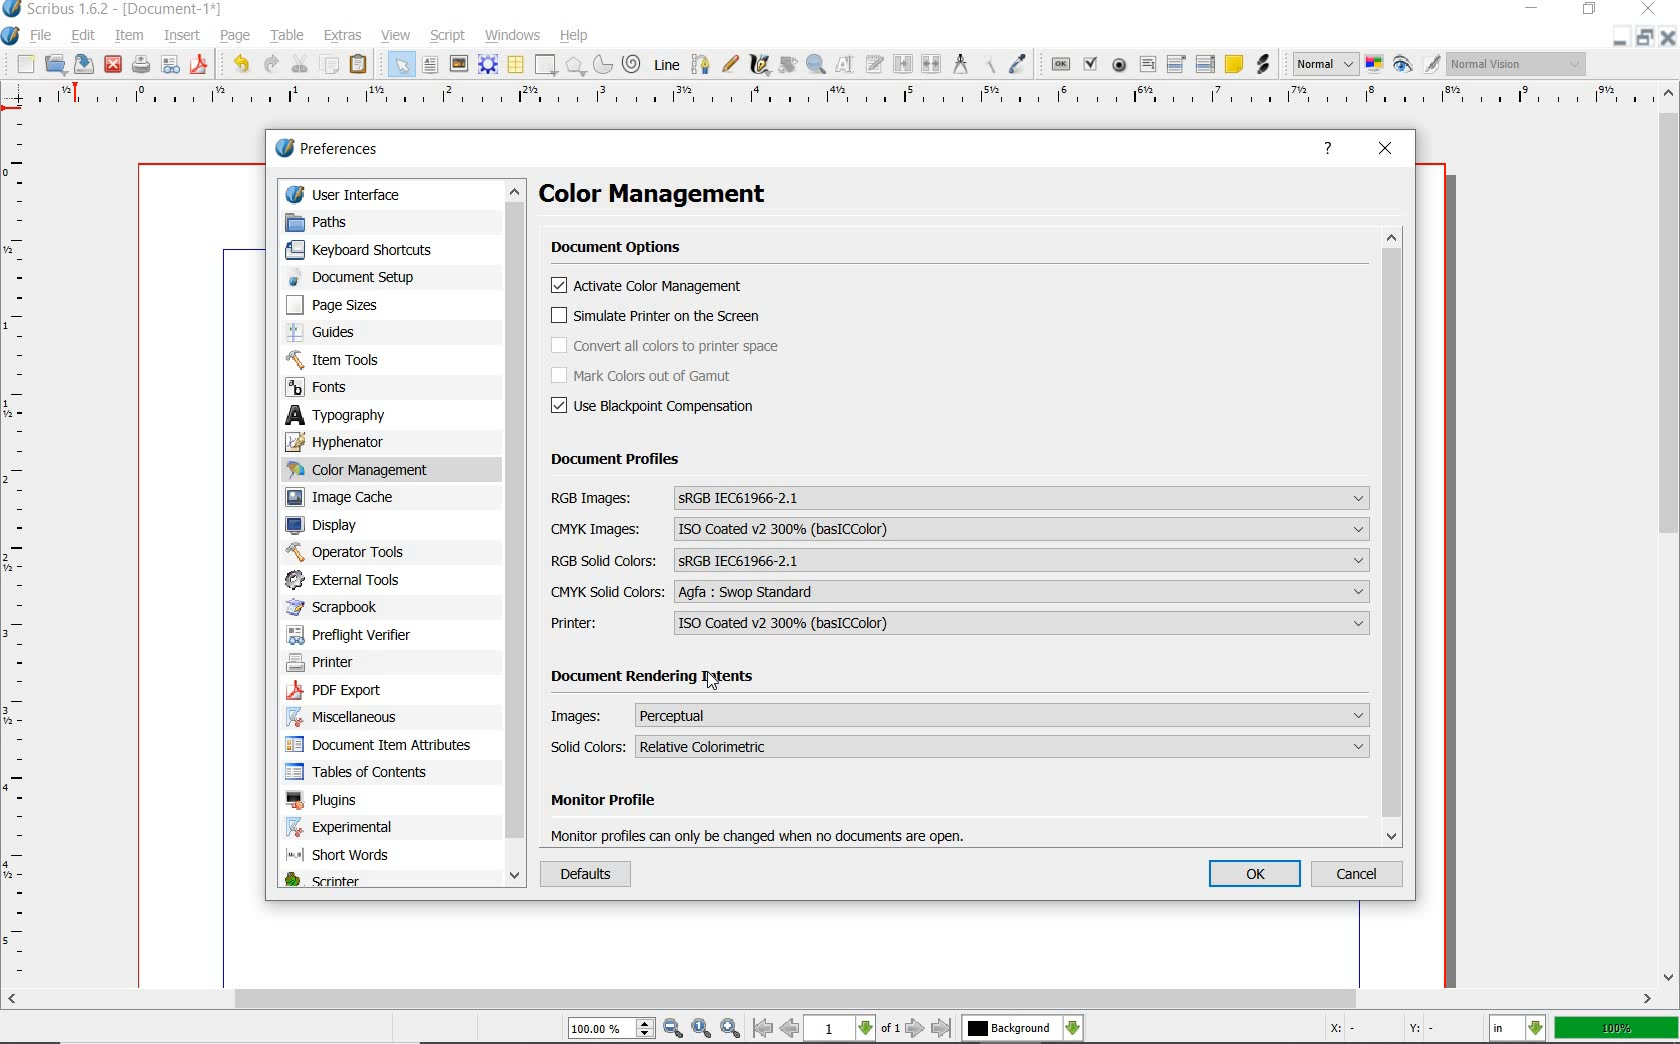 This screenshot has height=1044, width=1680. Describe the element at coordinates (959, 559) in the screenshot. I see `RGB Solid Colors` at that location.